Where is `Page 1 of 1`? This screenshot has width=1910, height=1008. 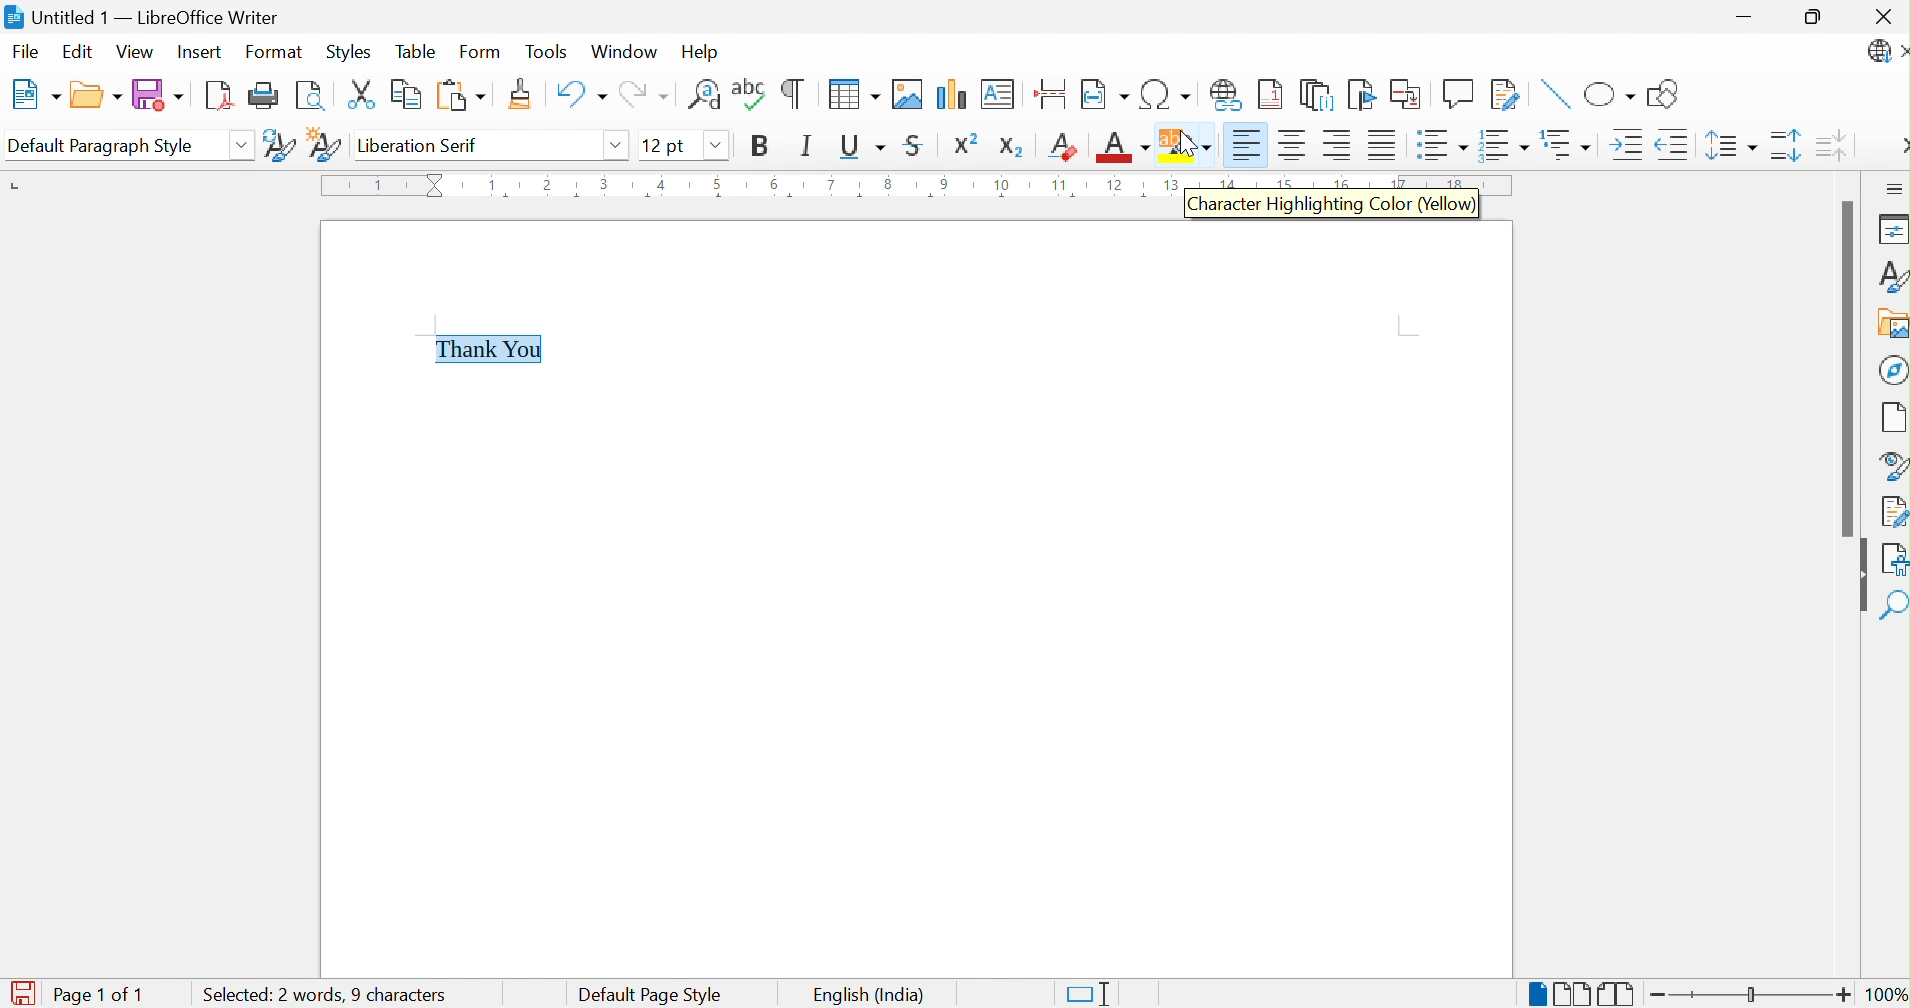 Page 1 of 1 is located at coordinates (103, 995).